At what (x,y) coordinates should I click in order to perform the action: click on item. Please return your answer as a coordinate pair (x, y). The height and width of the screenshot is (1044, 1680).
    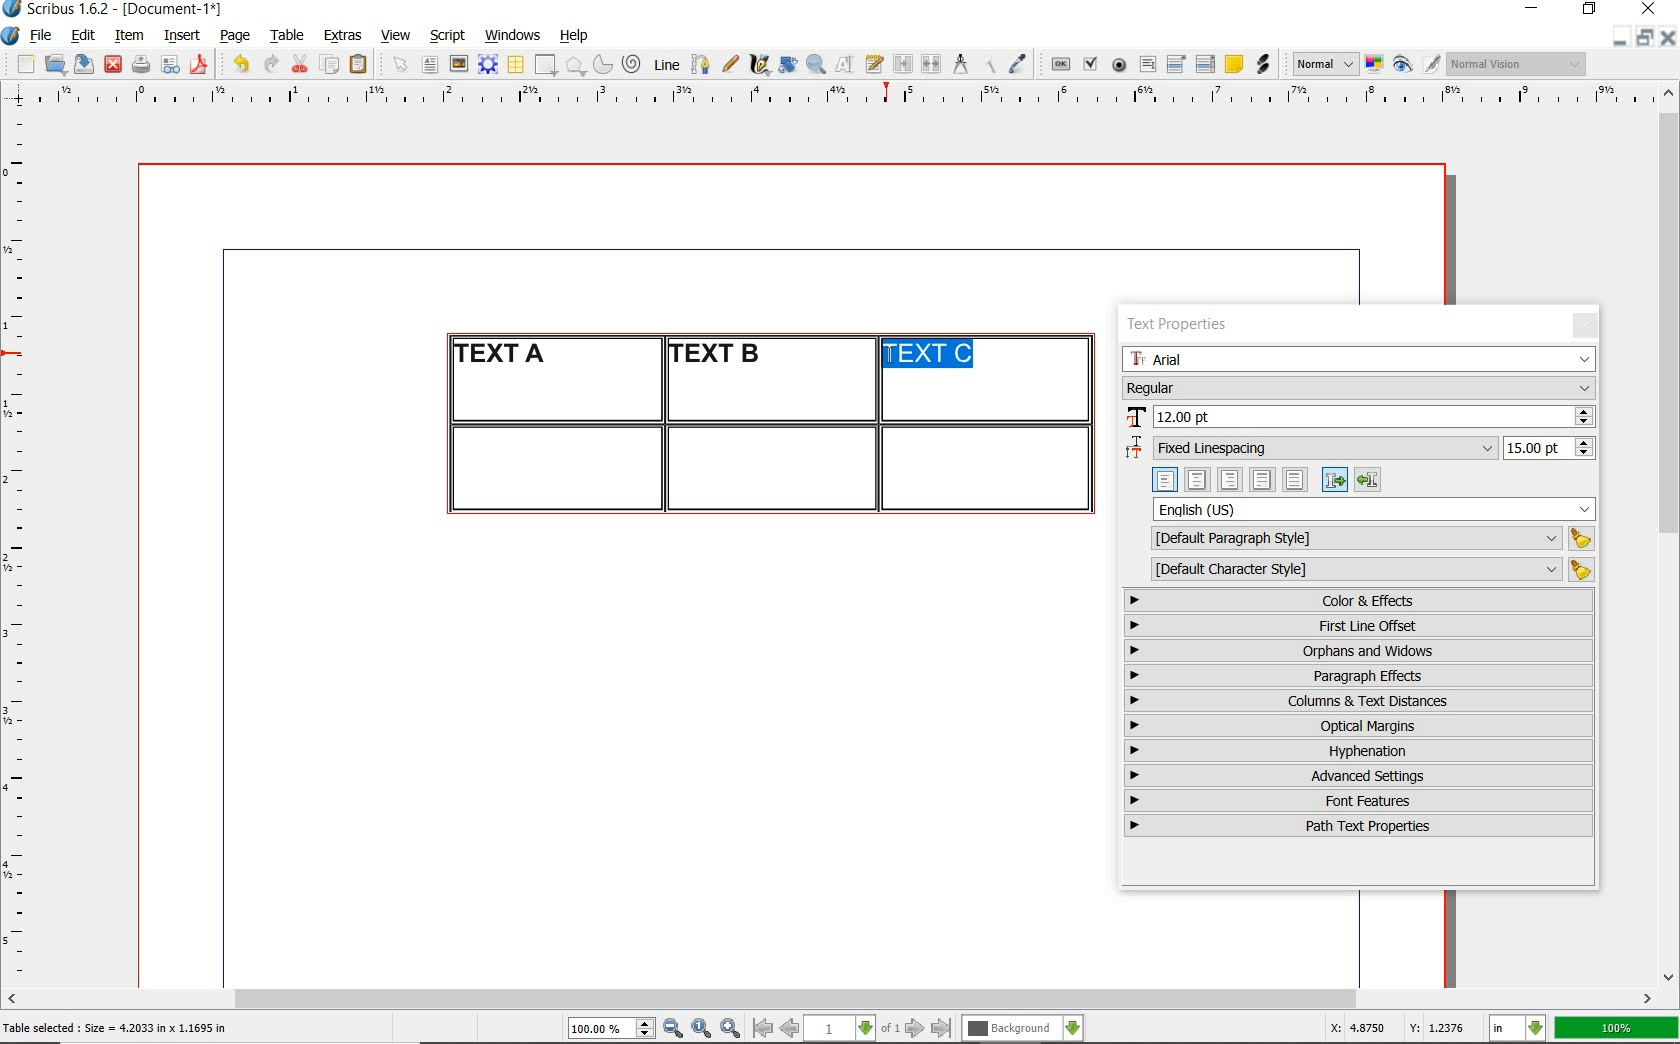
    Looking at the image, I should click on (128, 36).